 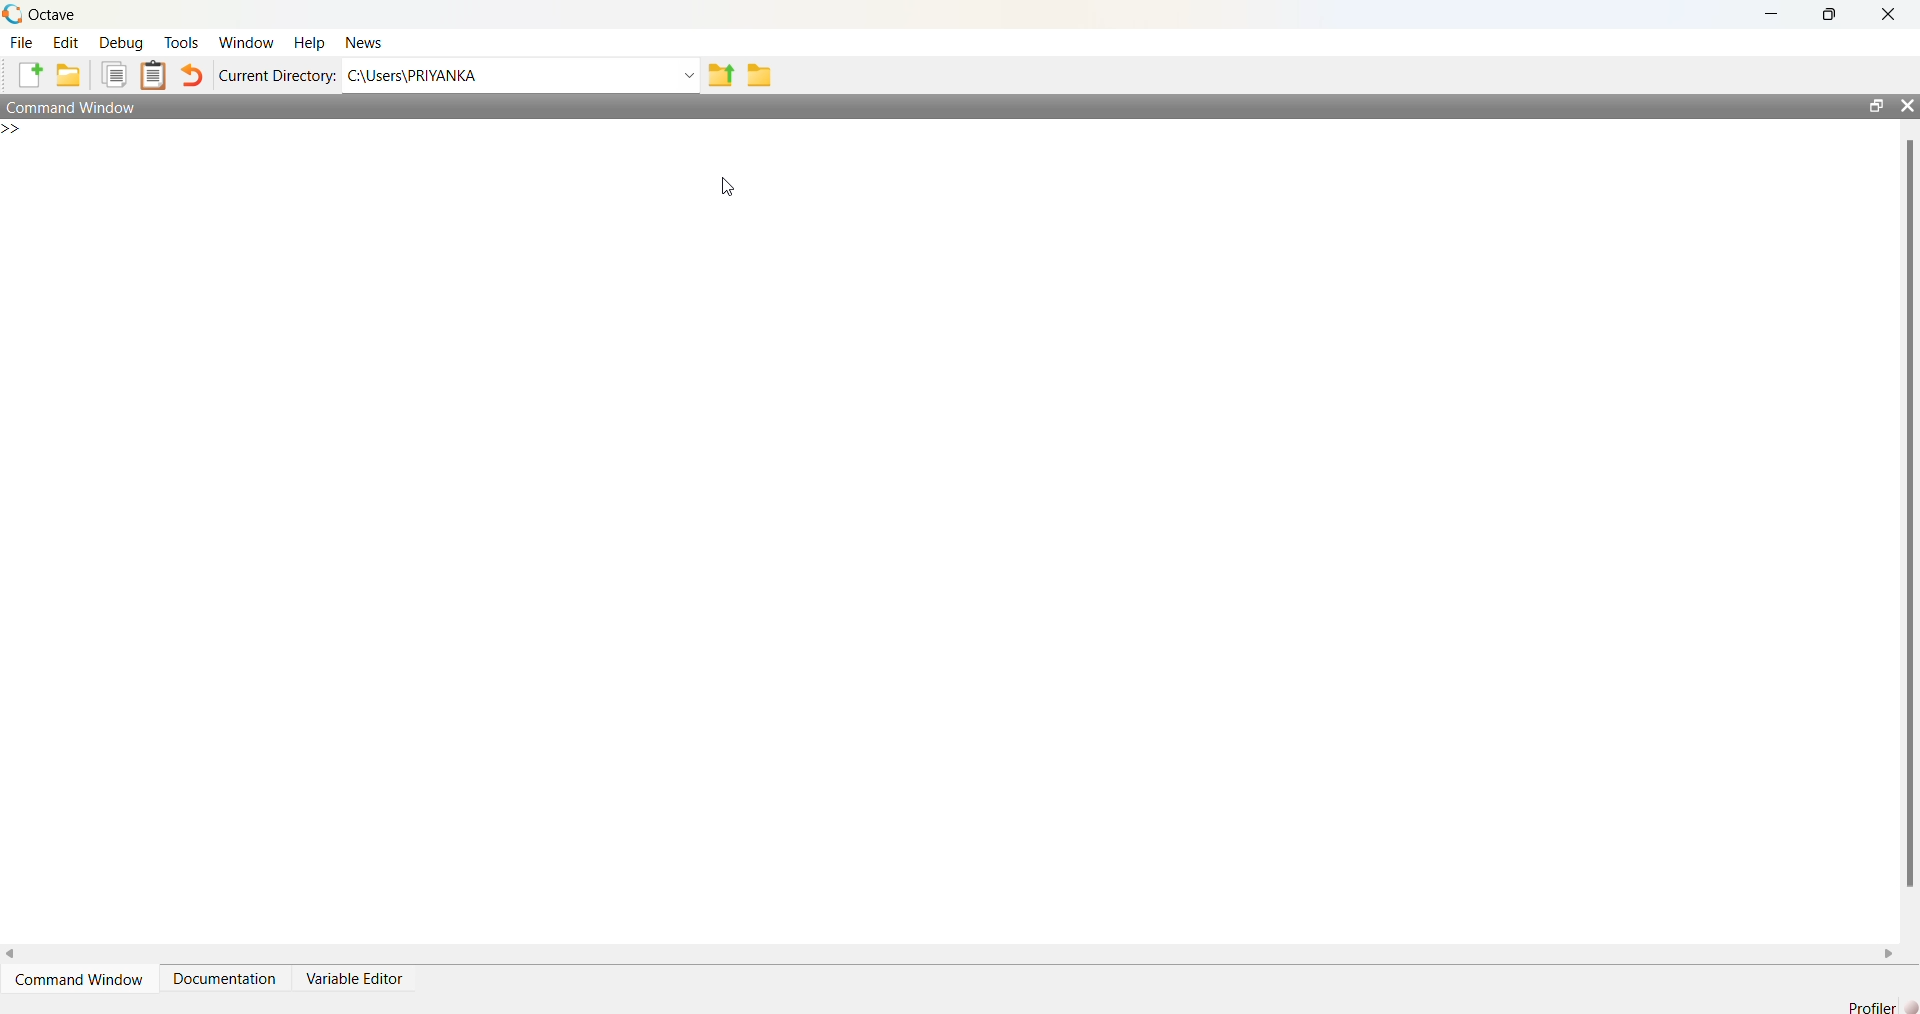 I want to click on Command Window, so click(x=81, y=979).